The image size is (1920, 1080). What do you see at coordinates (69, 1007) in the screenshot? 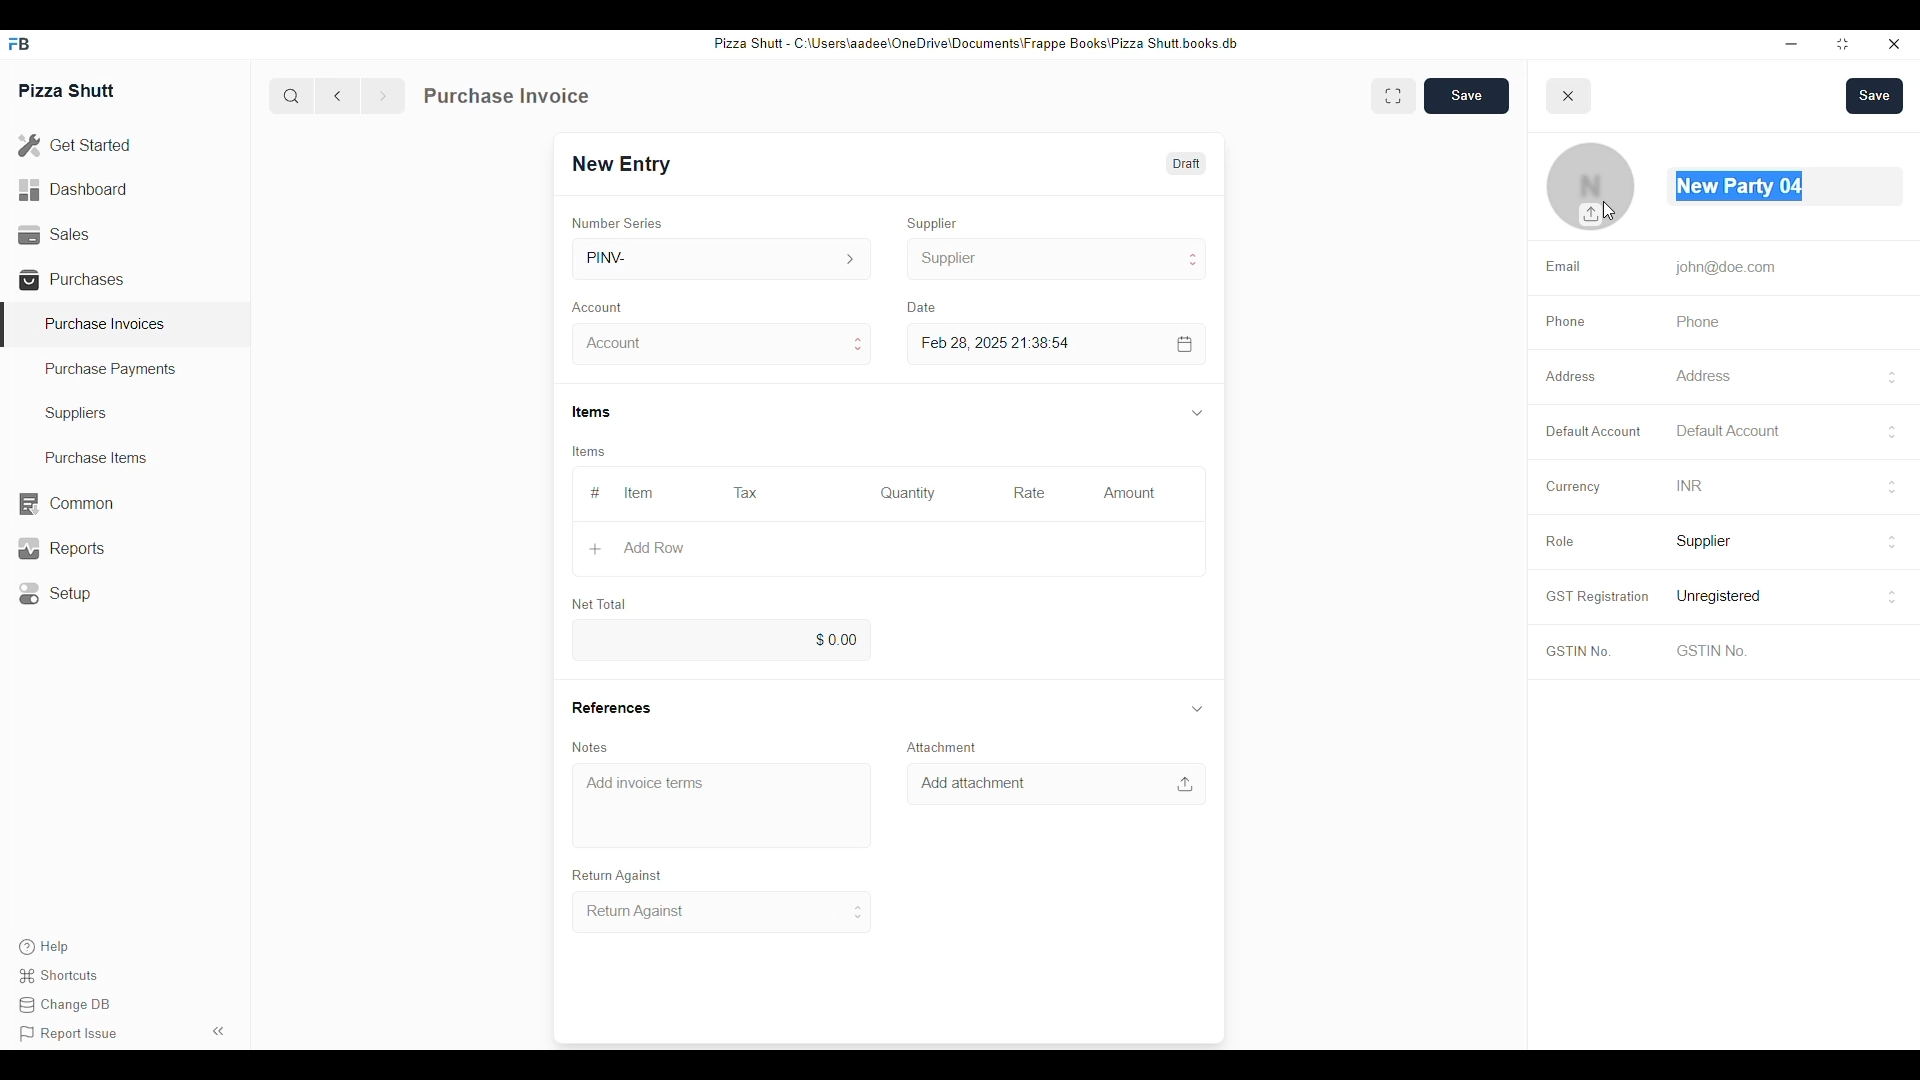
I see `Change DB` at bounding box center [69, 1007].